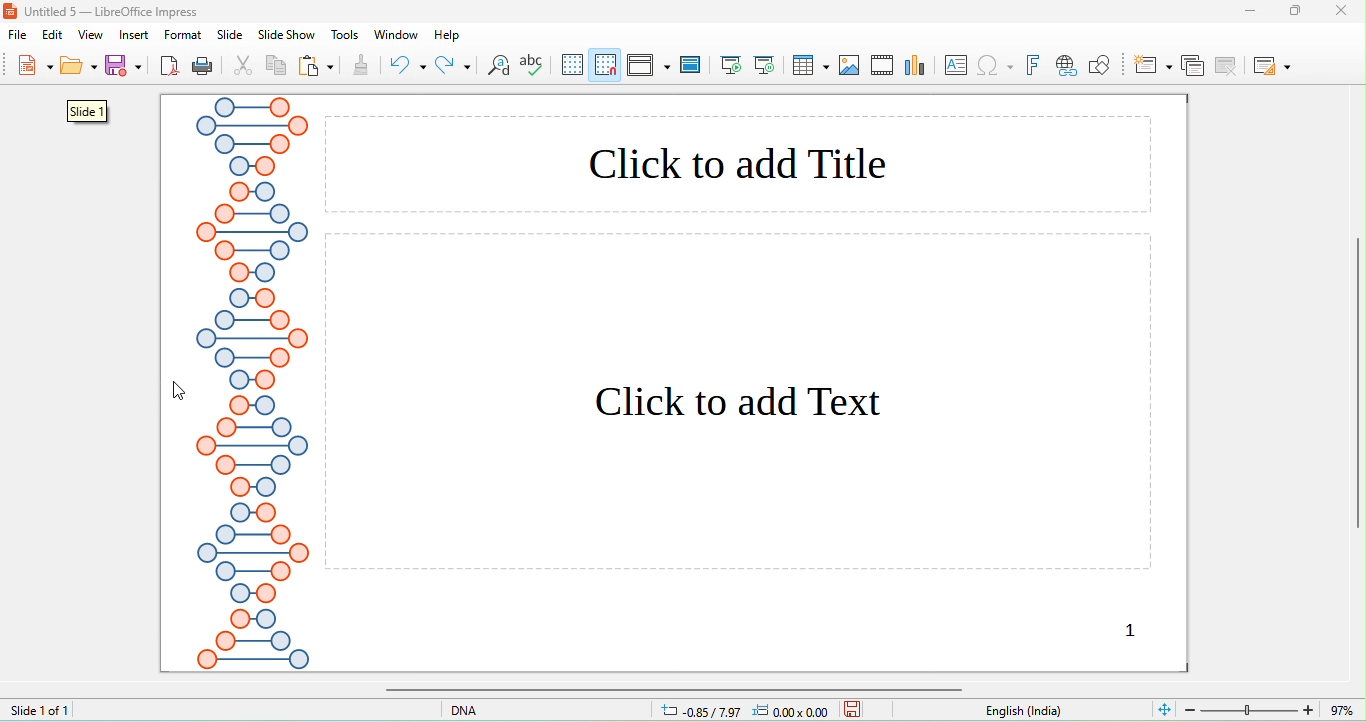 The image size is (1366, 722). Describe the element at coordinates (692, 63) in the screenshot. I see `master slide` at that location.